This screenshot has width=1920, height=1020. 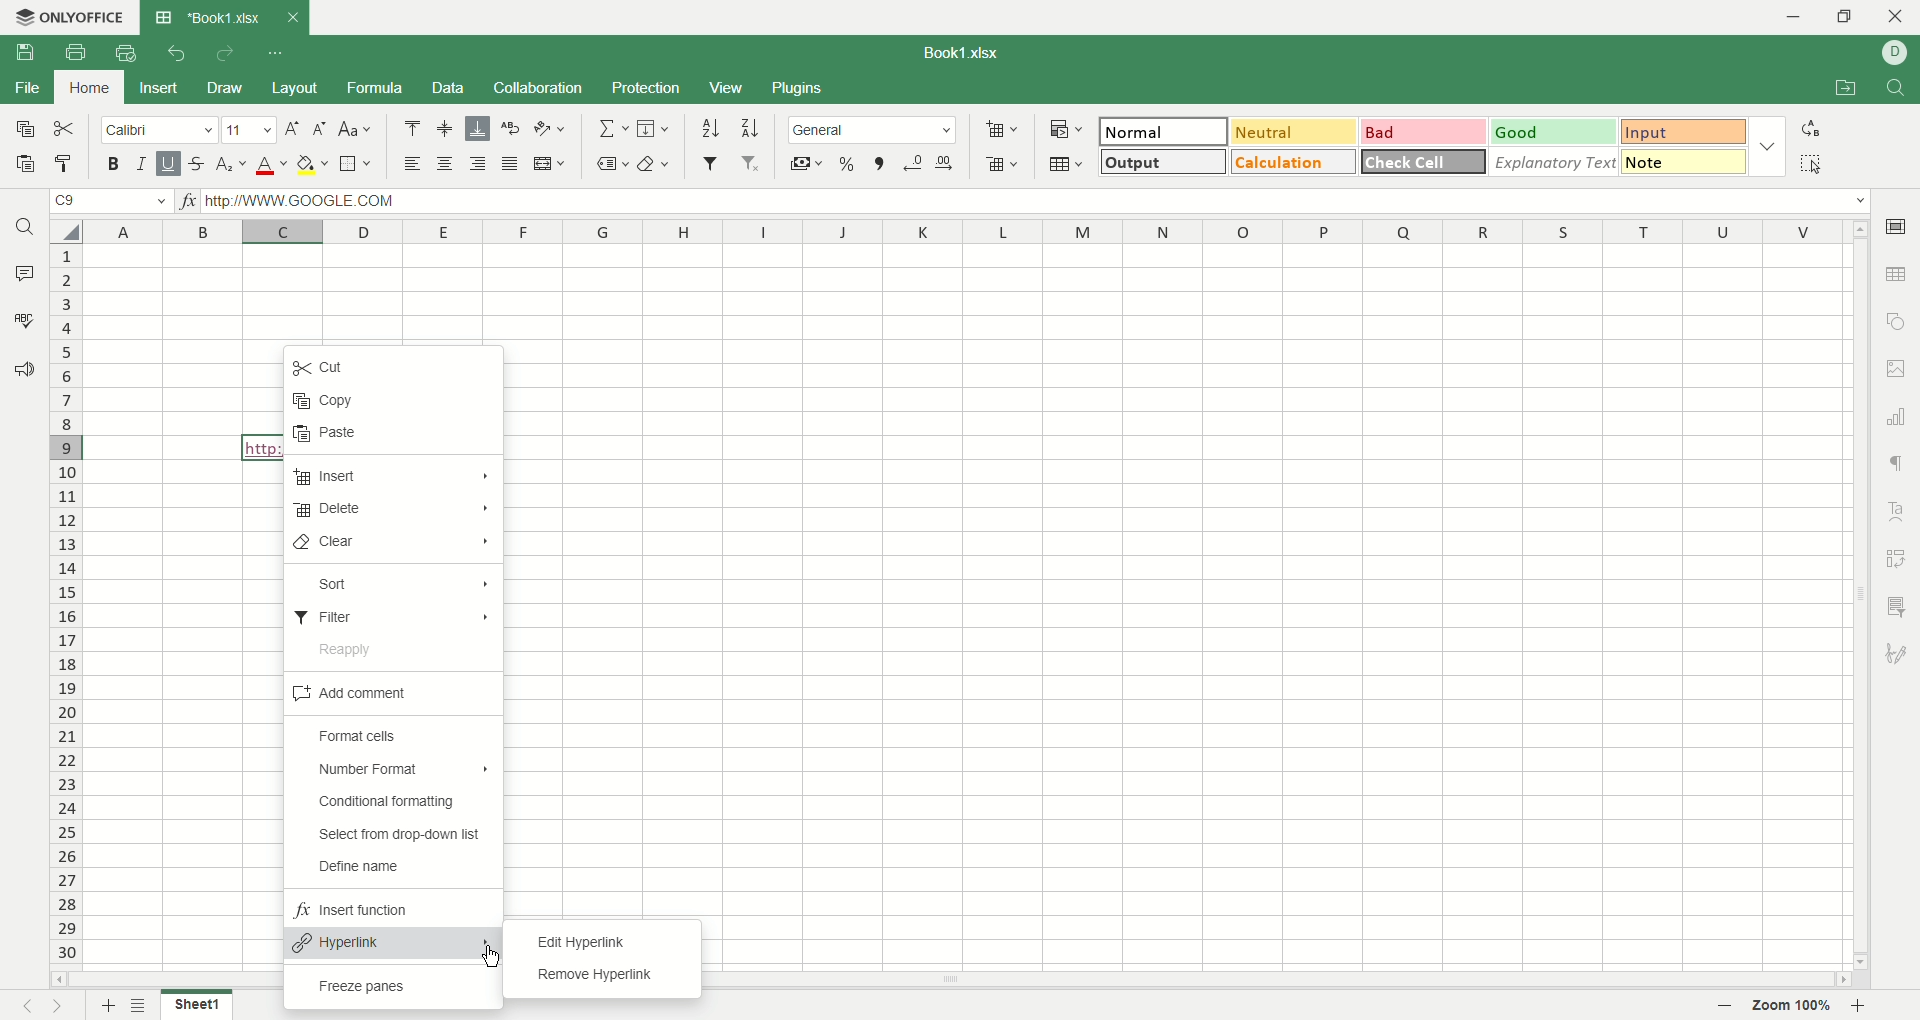 I want to click on align top, so click(x=410, y=127).